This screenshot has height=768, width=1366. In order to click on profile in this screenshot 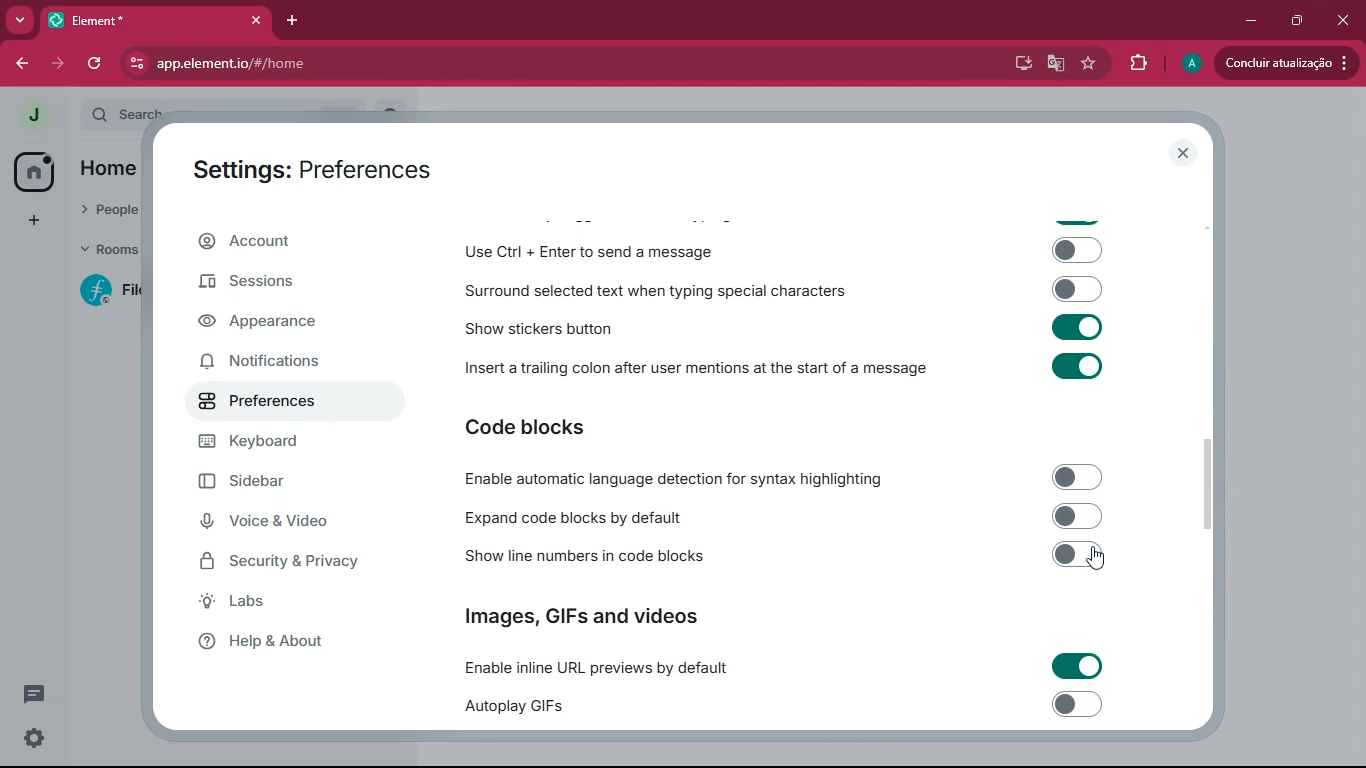, I will do `click(1189, 64)`.